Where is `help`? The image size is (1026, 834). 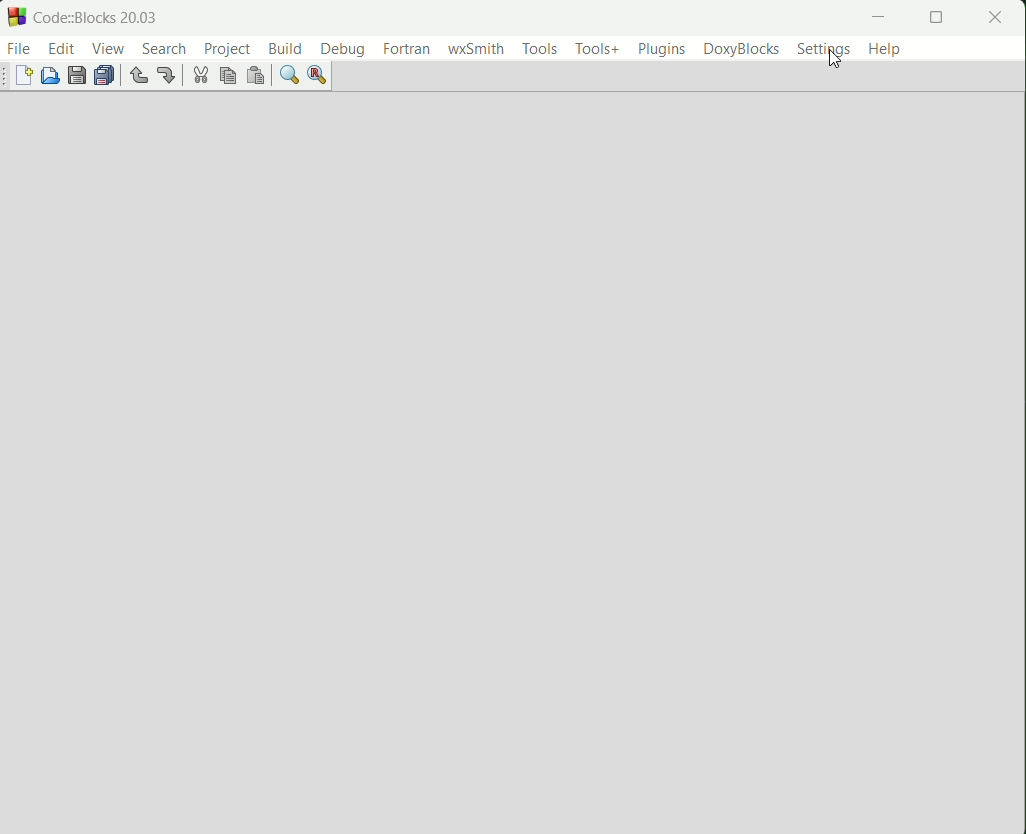
help is located at coordinates (886, 49).